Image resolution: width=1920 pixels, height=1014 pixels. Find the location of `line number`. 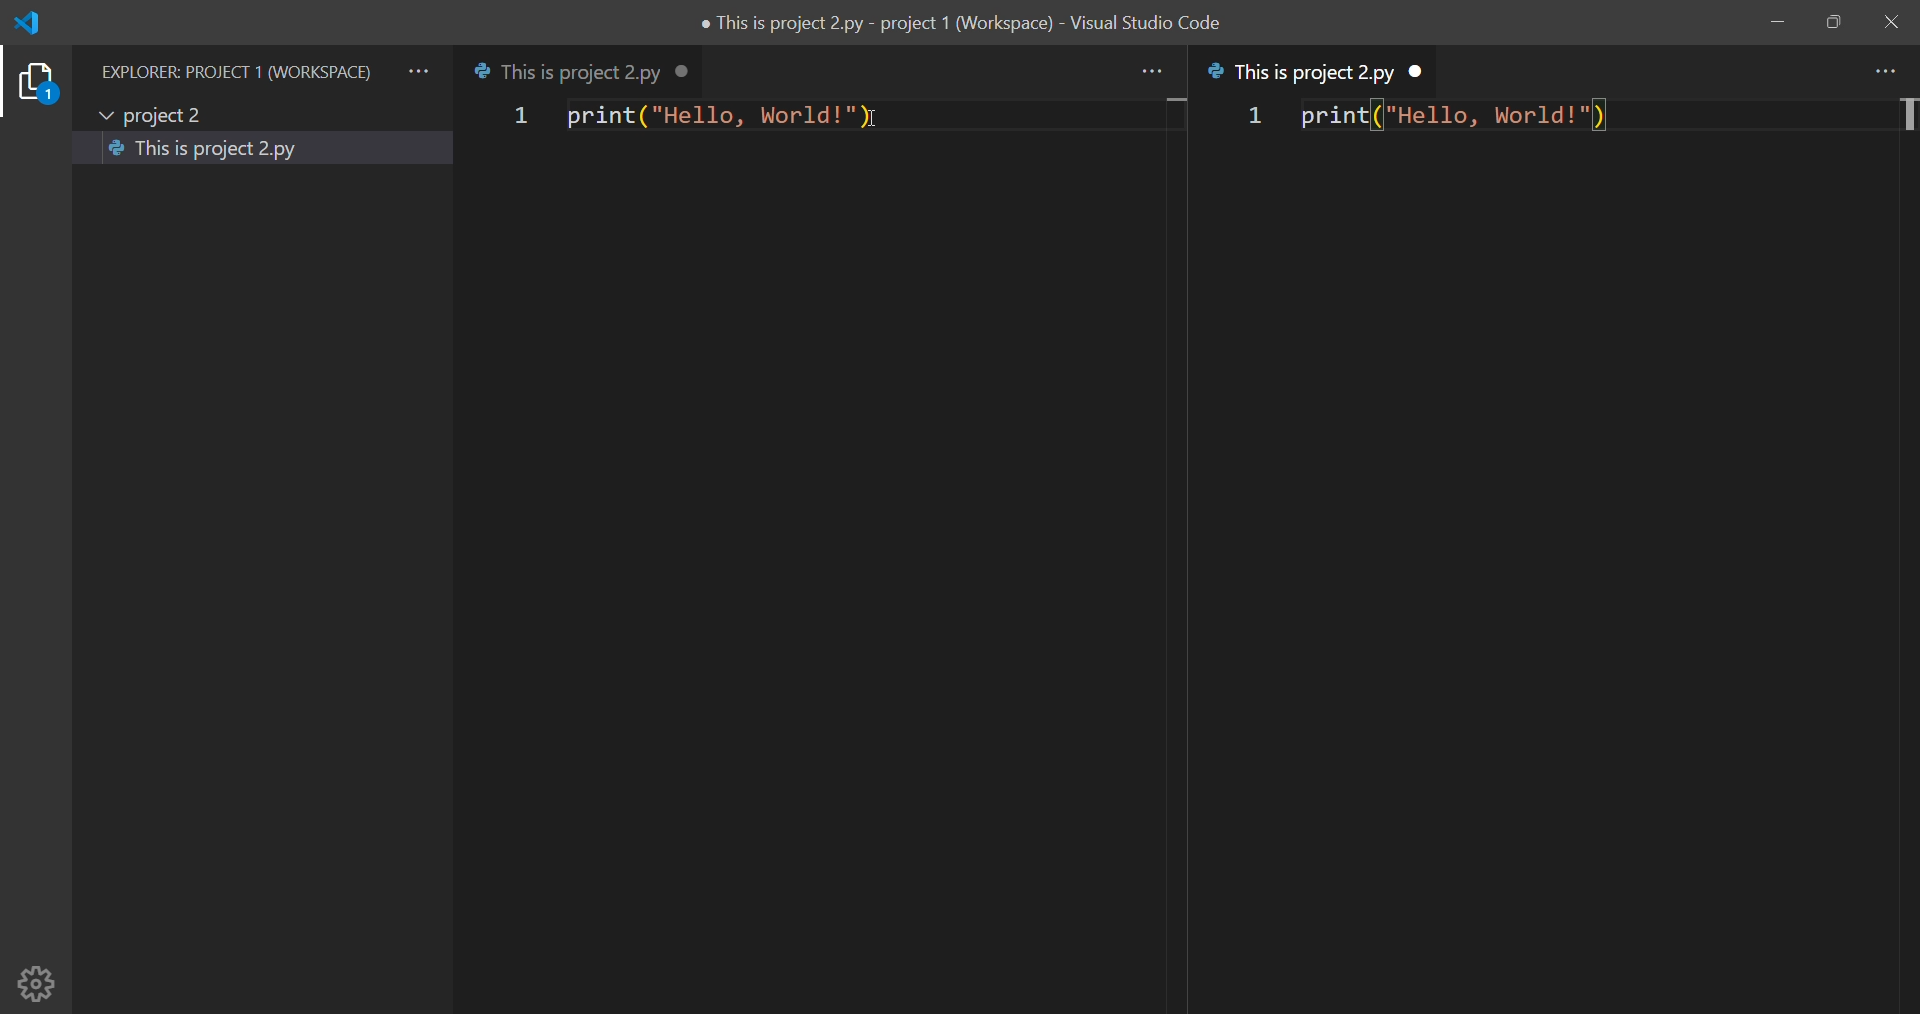

line number is located at coordinates (1247, 122).